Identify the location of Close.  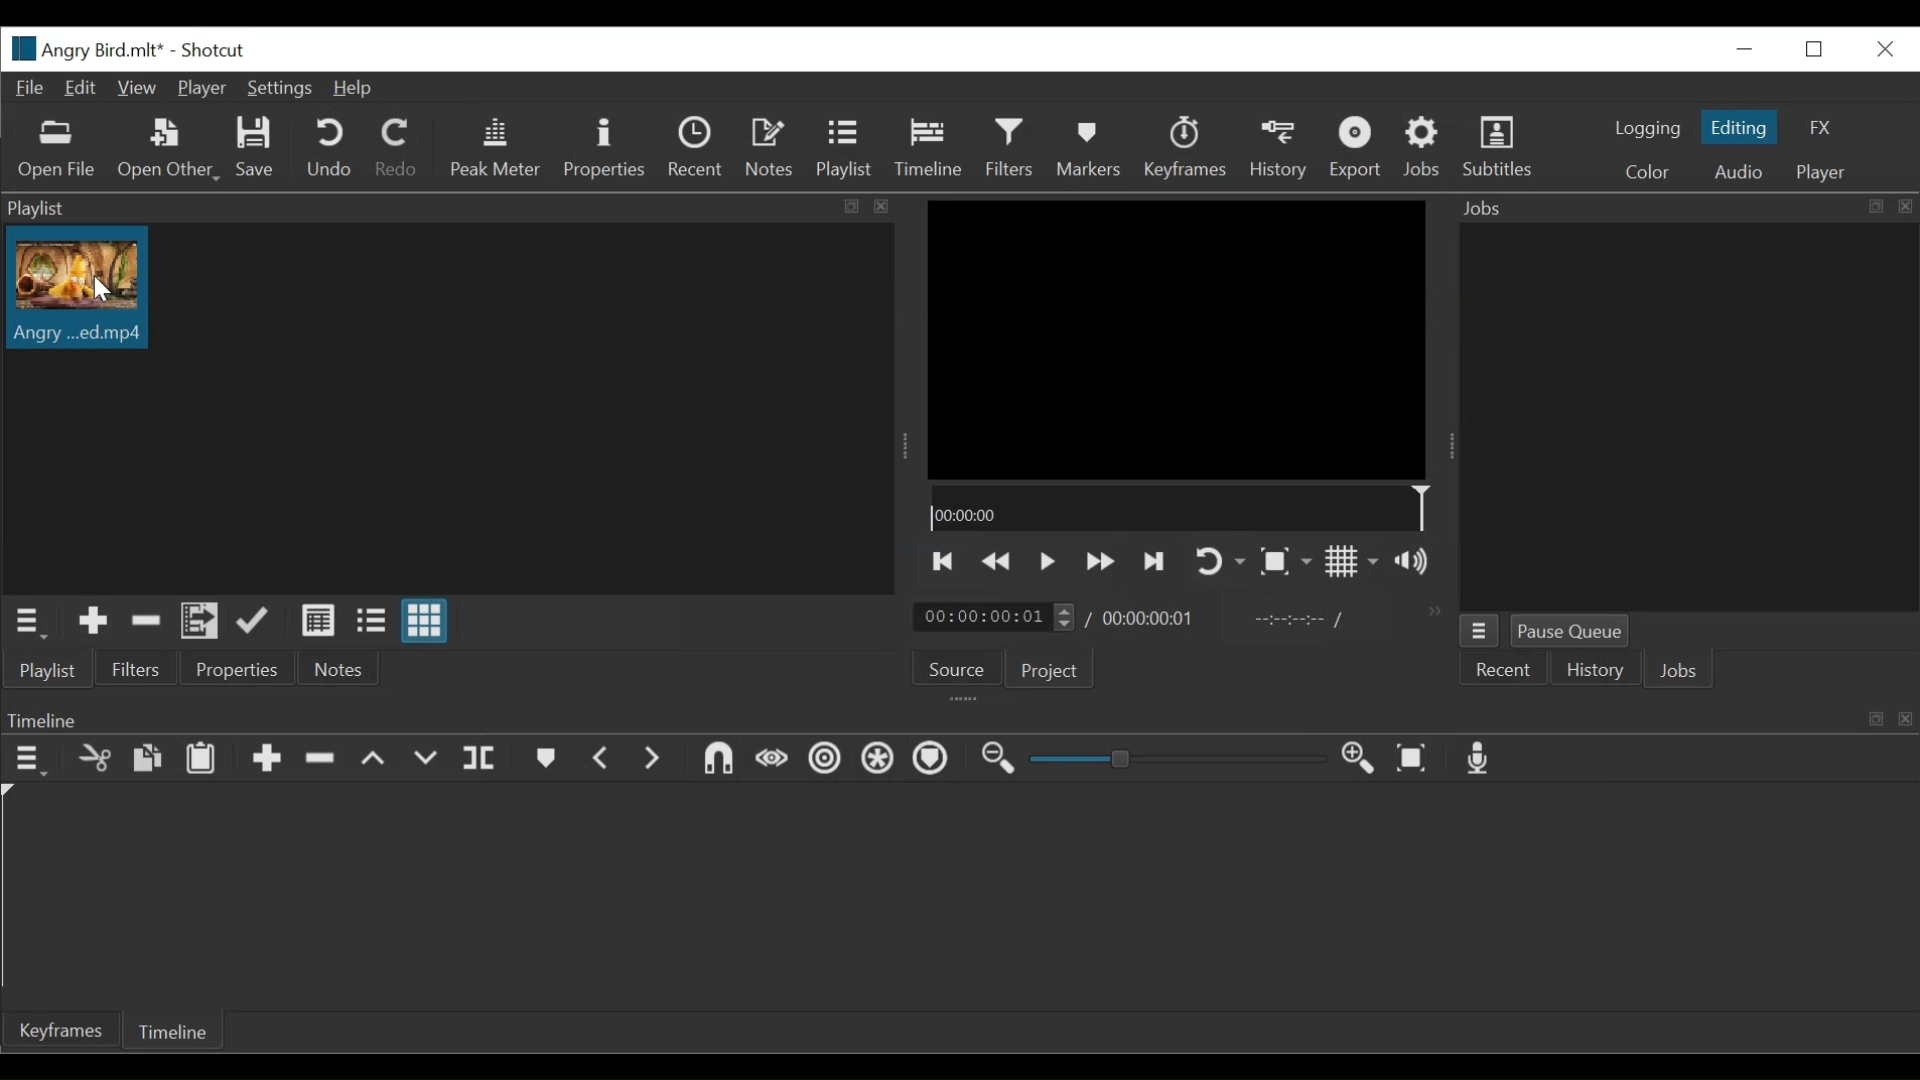
(1747, 49).